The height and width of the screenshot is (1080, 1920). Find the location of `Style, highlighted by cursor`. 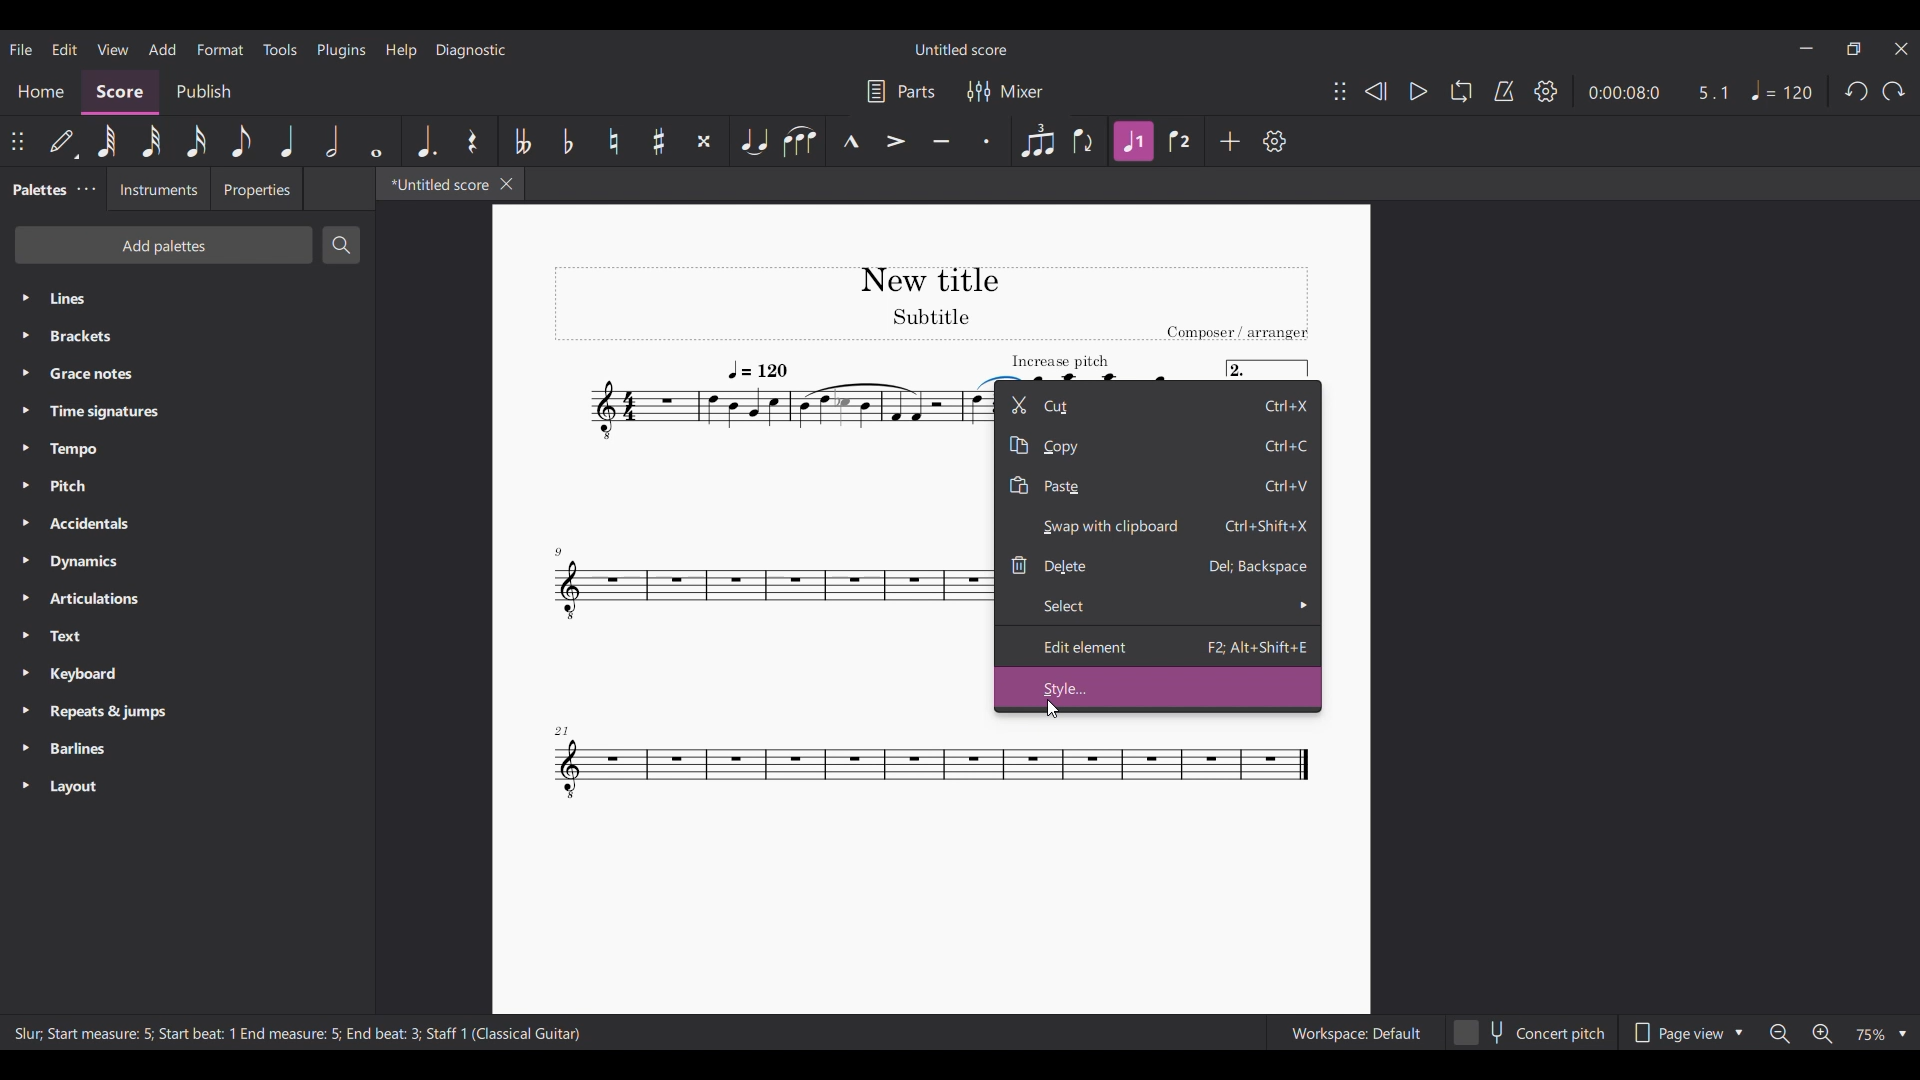

Style, highlighted by cursor is located at coordinates (1158, 687).